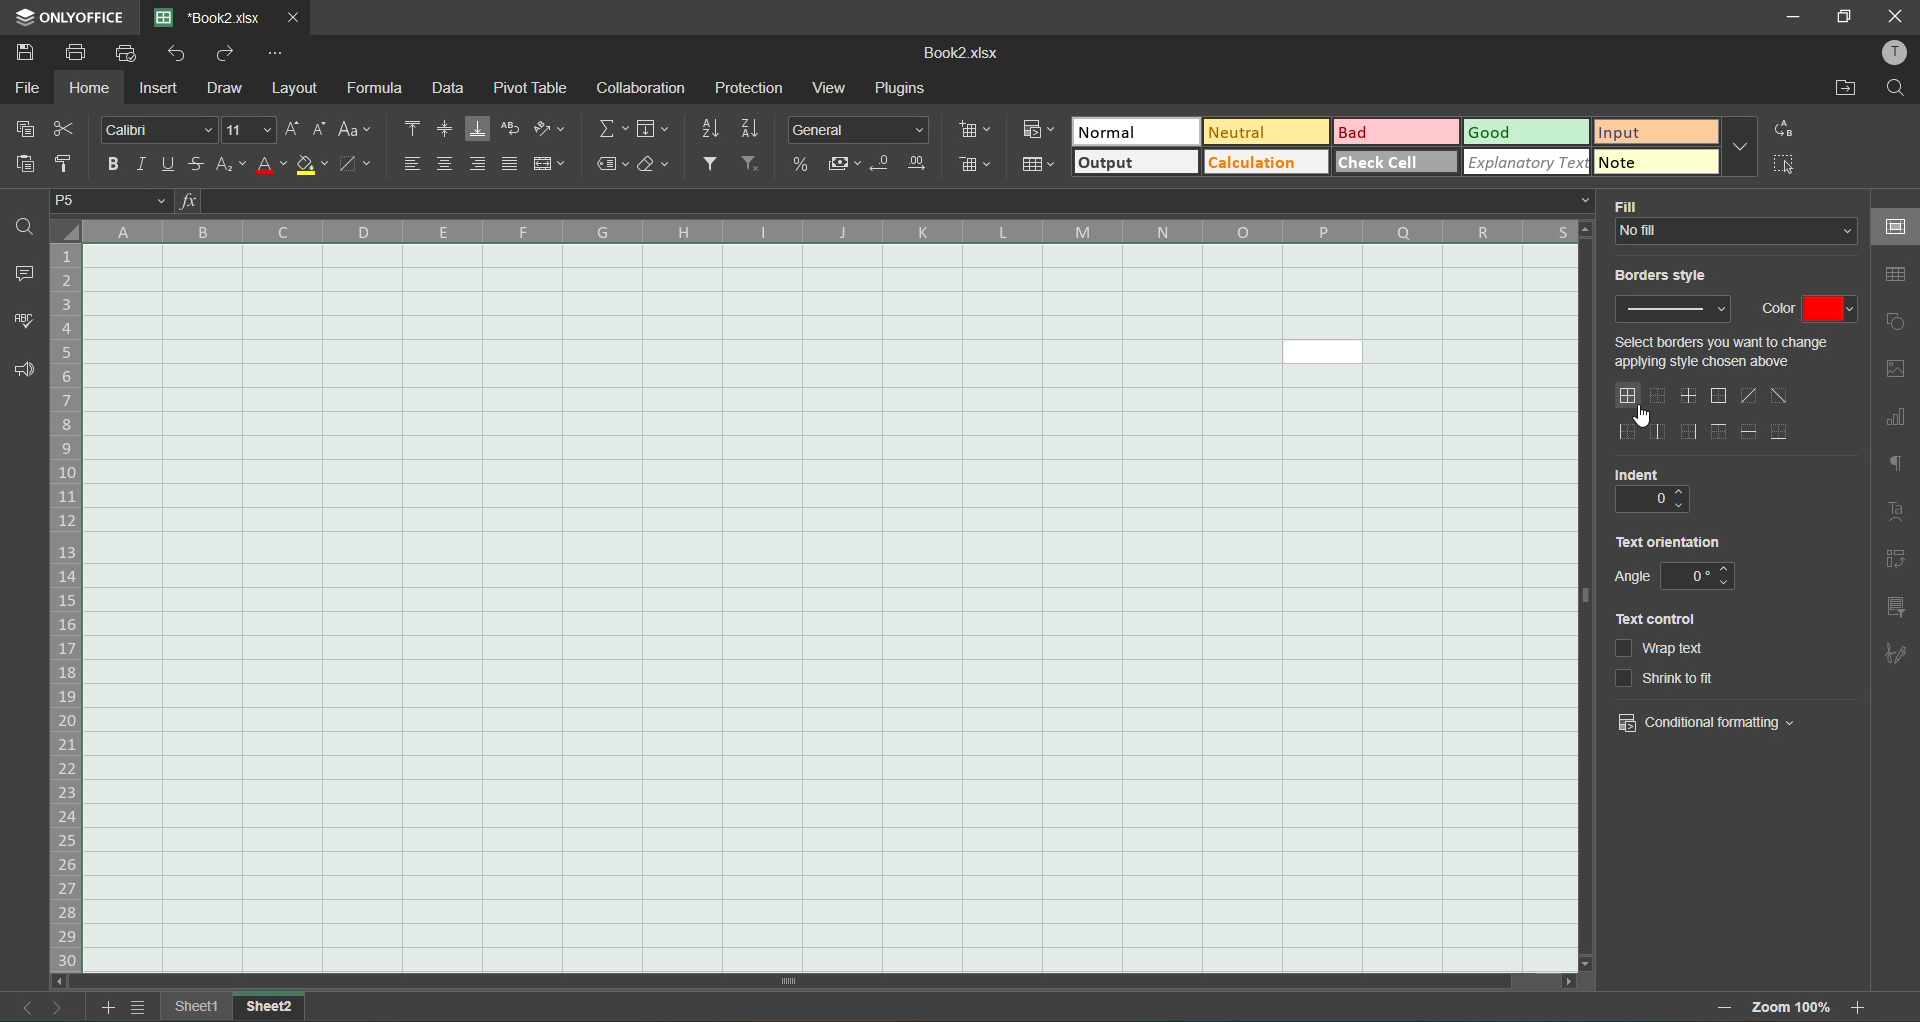 The width and height of the screenshot is (1920, 1022). What do you see at coordinates (1843, 89) in the screenshot?
I see `open location` at bounding box center [1843, 89].